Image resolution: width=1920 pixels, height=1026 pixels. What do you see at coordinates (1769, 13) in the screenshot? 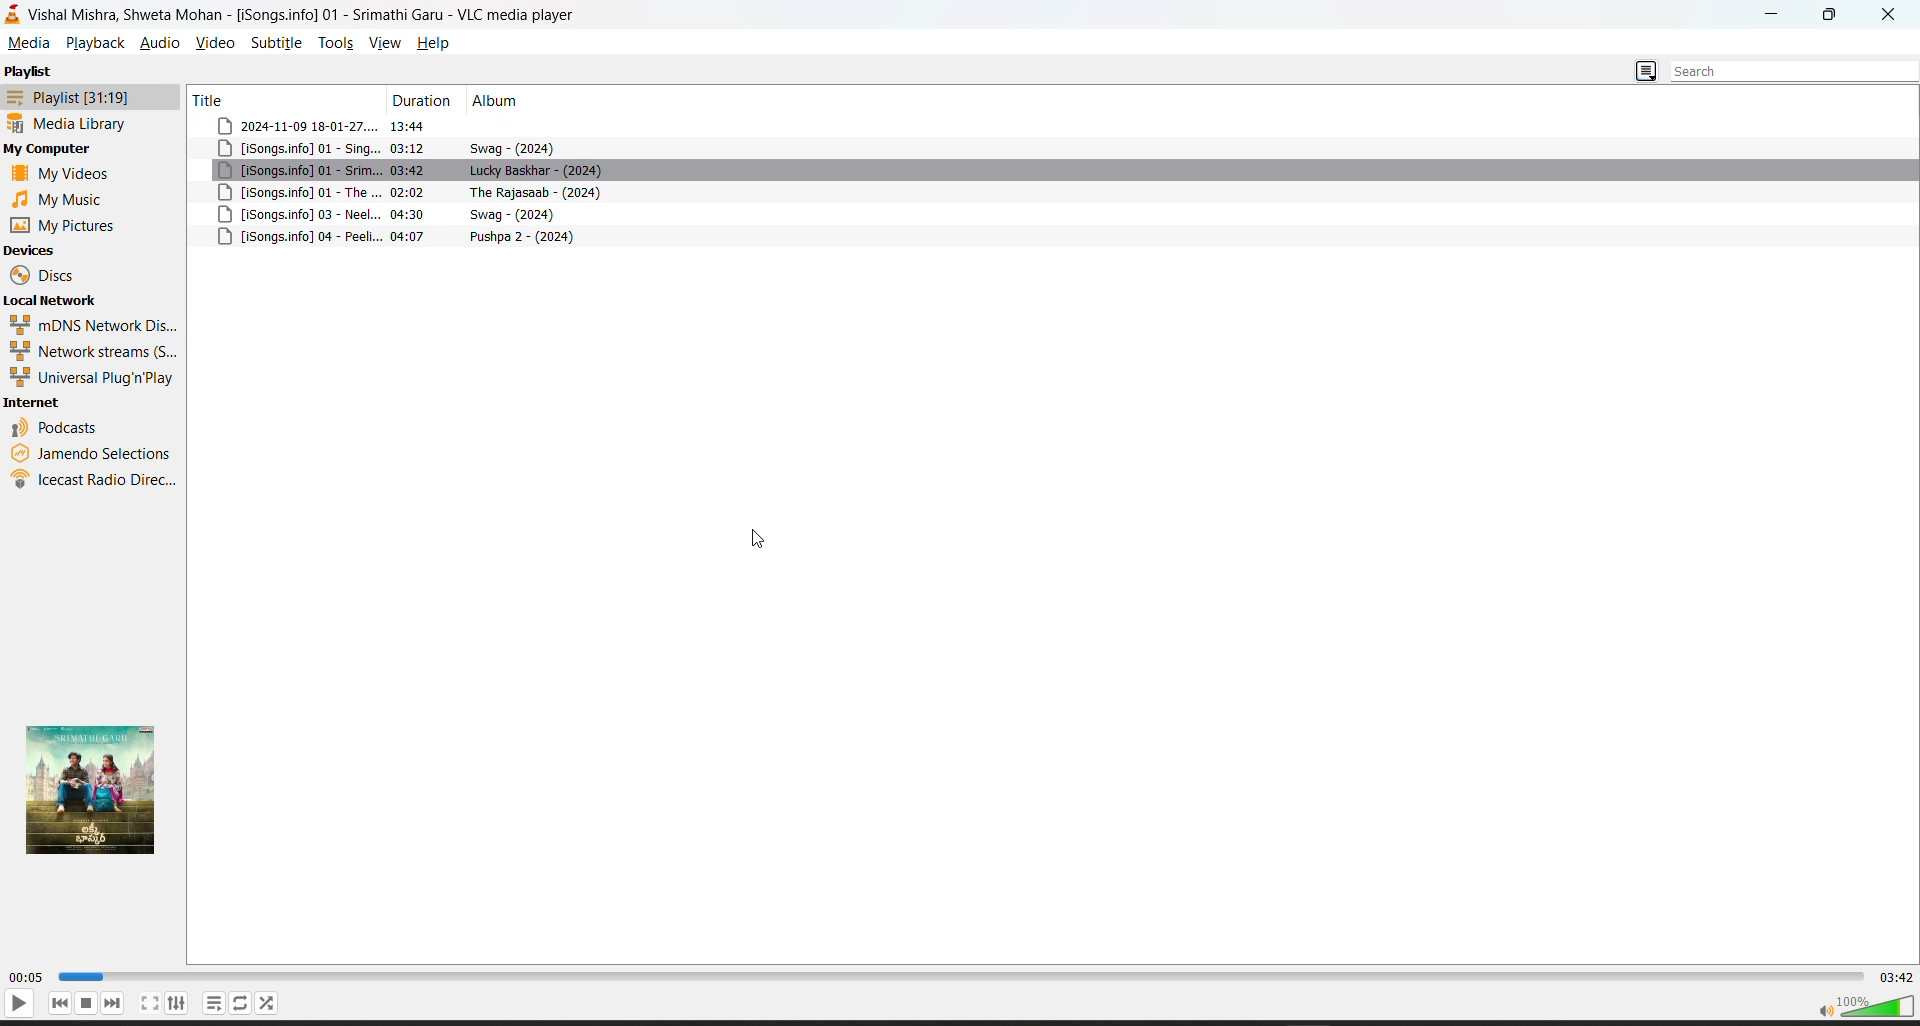
I see `minimize` at bounding box center [1769, 13].